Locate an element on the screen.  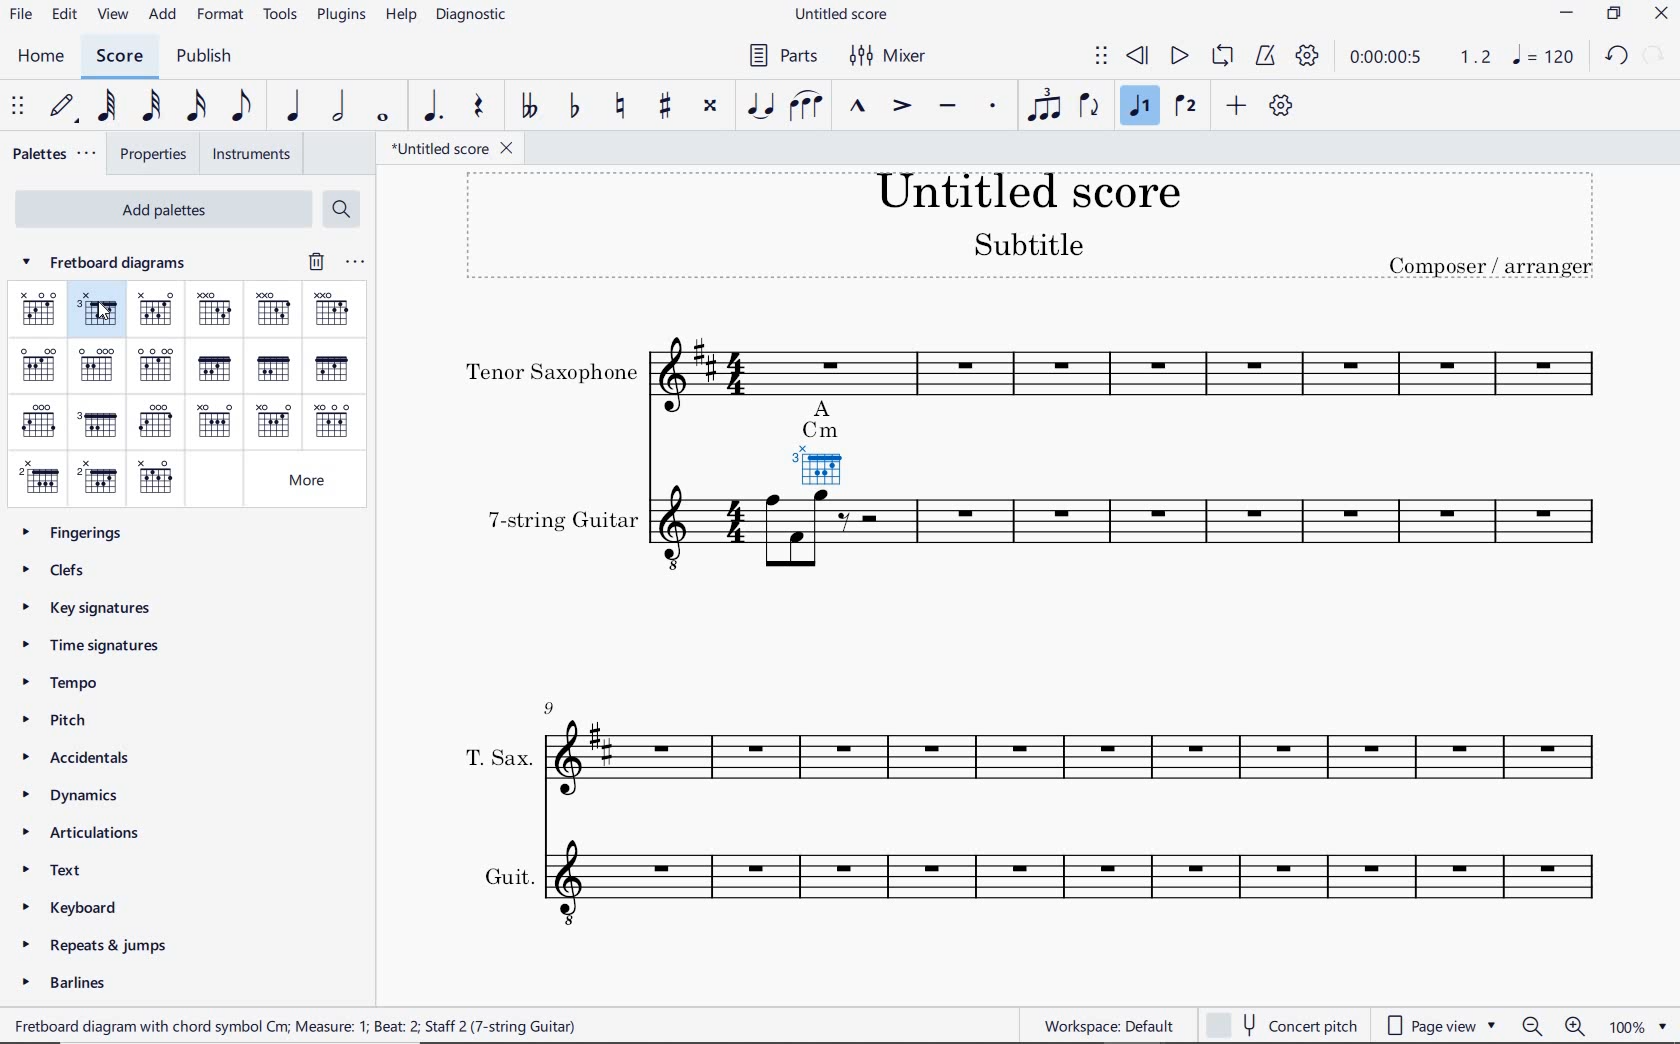
MIXER is located at coordinates (890, 56).